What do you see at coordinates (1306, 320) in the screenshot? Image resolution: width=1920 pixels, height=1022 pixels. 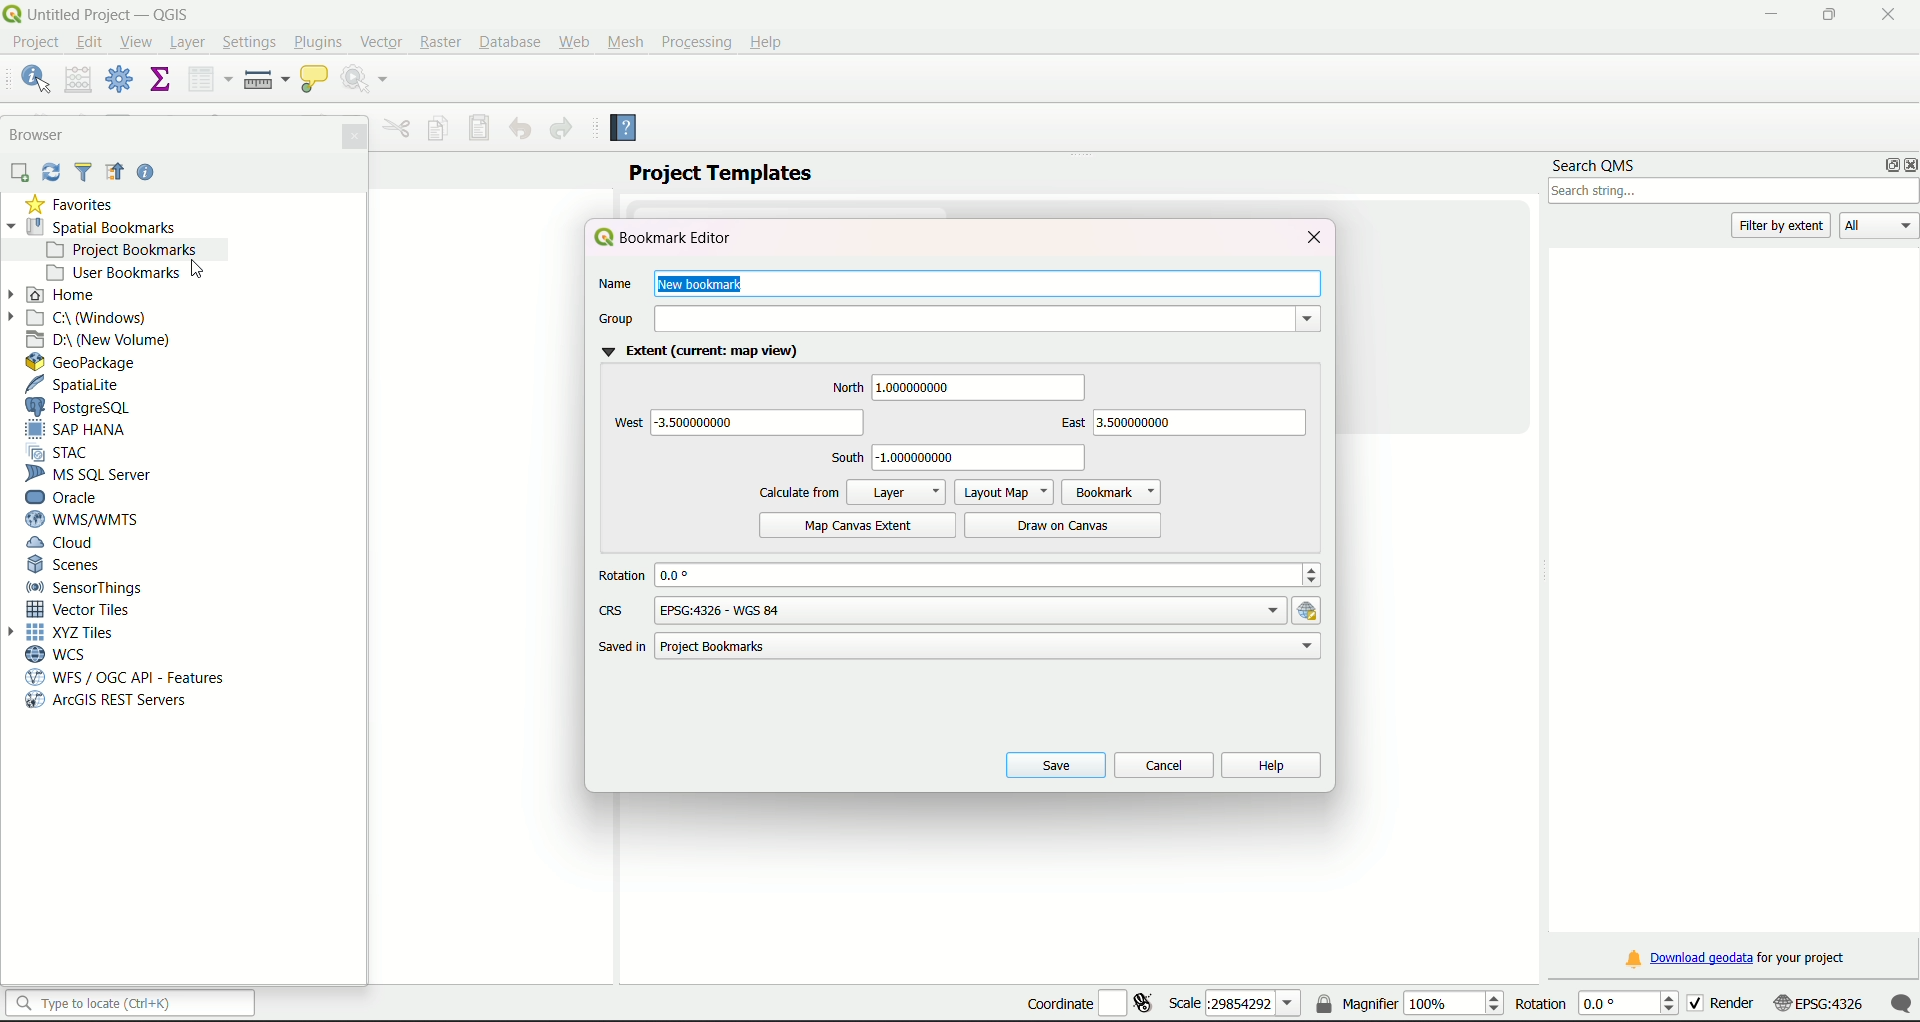 I see `dropdown` at bounding box center [1306, 320].